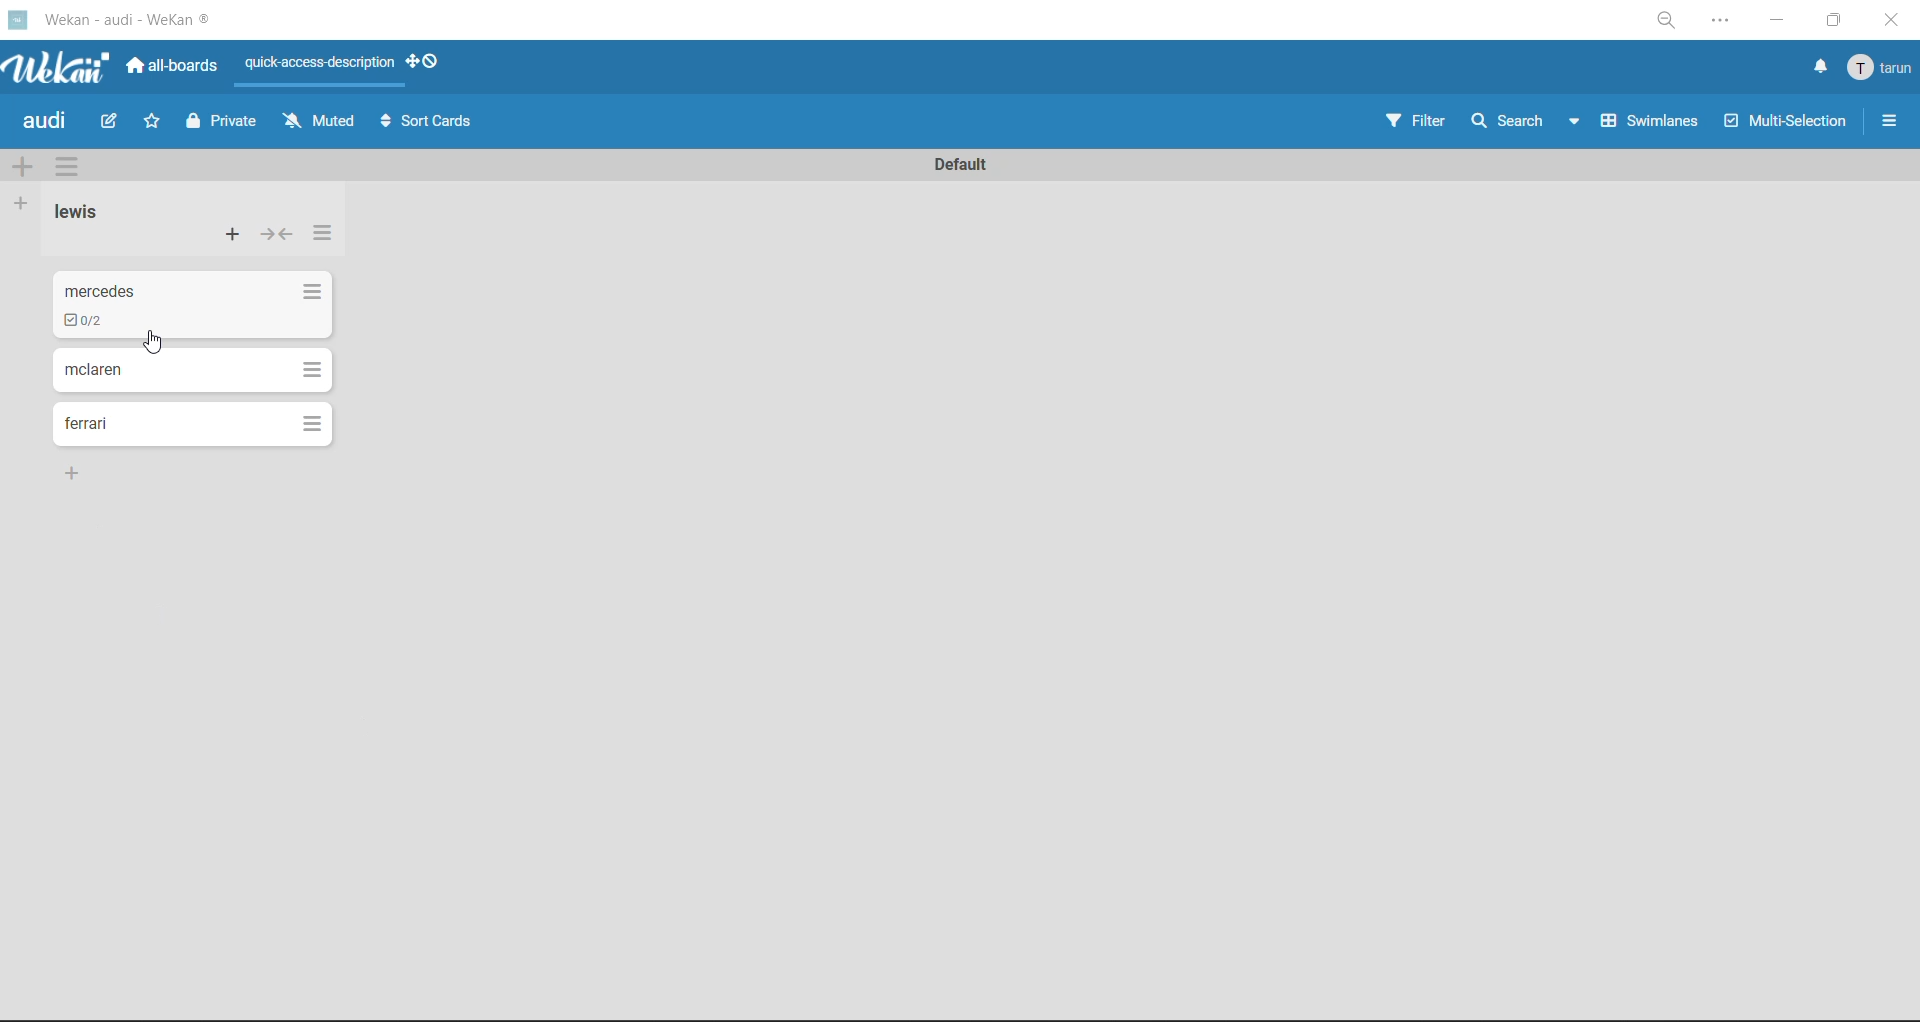 Image resolution: width=1920 pixels, height=1022 pixels. What do you see at coordinates (958, 164) in the screenshot?
I see `default` at bounding box center [958, 164].